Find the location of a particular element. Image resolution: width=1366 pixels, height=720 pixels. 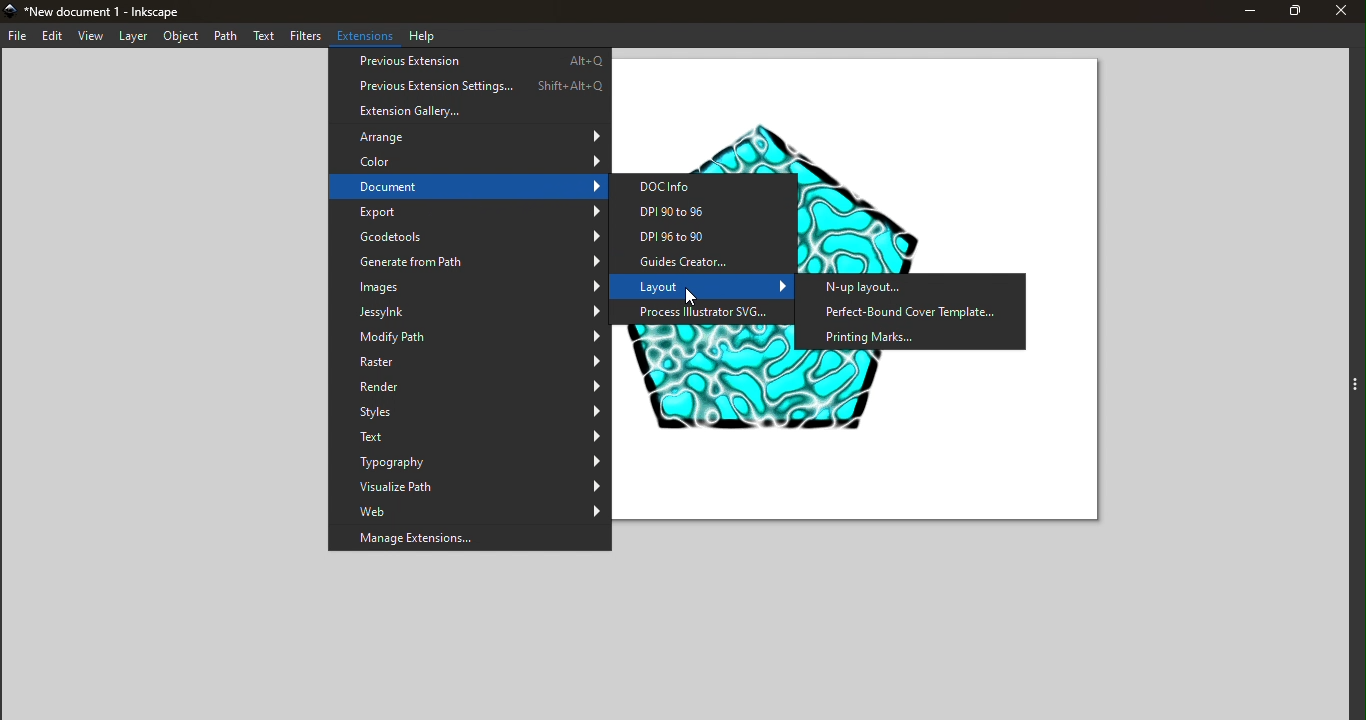

Perfect-Bound Cover Template... is located at coordinates (913, 311).